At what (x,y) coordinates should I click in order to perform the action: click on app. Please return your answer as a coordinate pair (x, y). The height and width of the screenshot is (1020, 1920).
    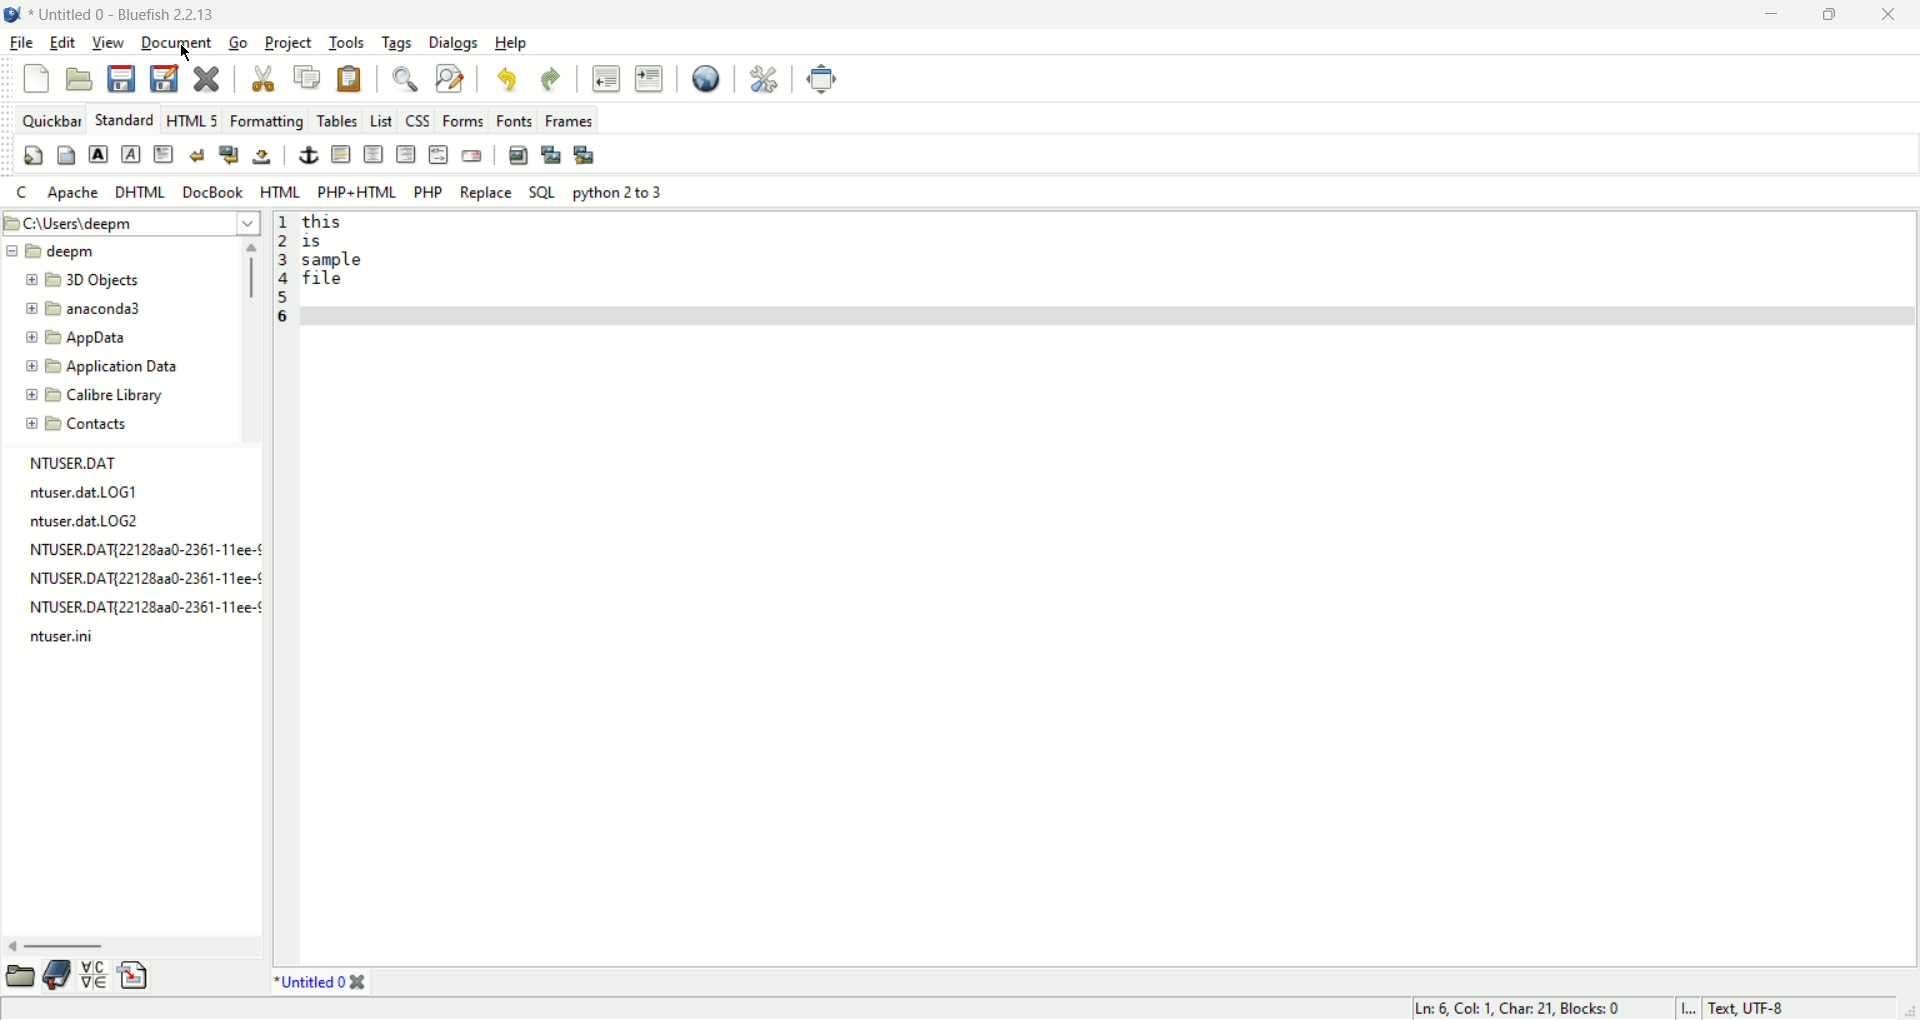
    Looking at the image, I should click on (79, 339).